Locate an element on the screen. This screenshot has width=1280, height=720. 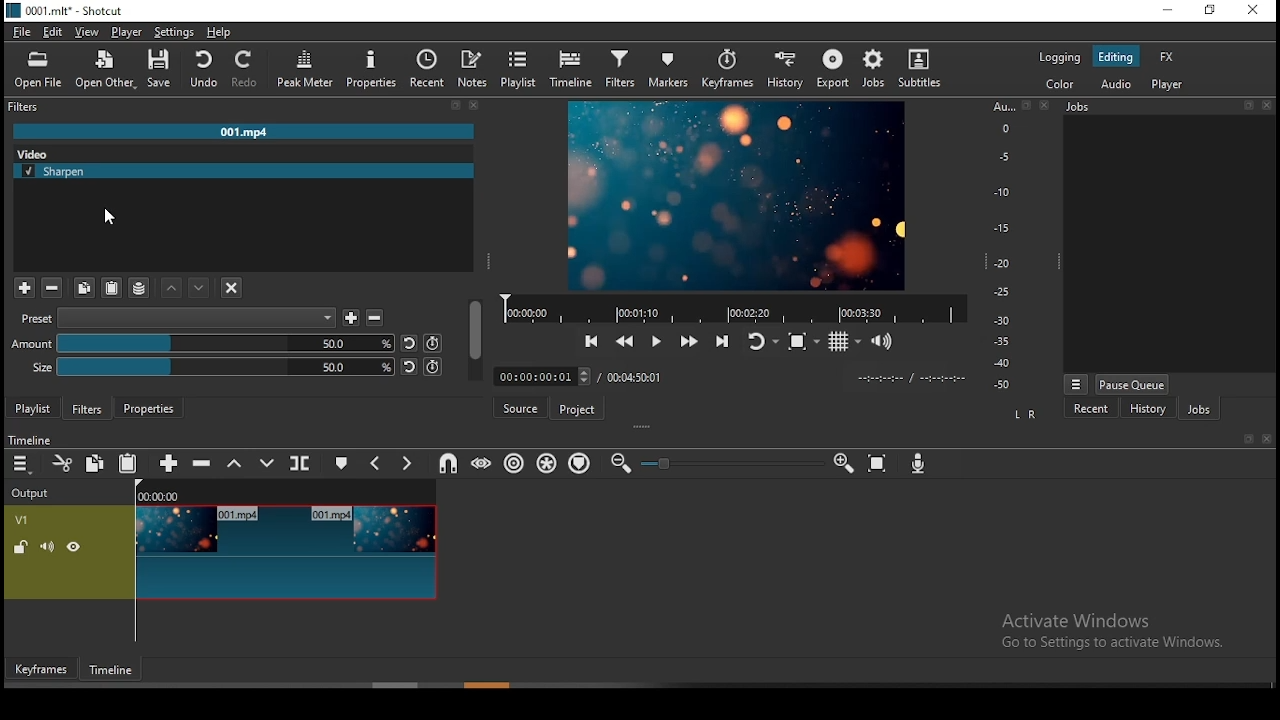
view is located at coordinates (86, 31).